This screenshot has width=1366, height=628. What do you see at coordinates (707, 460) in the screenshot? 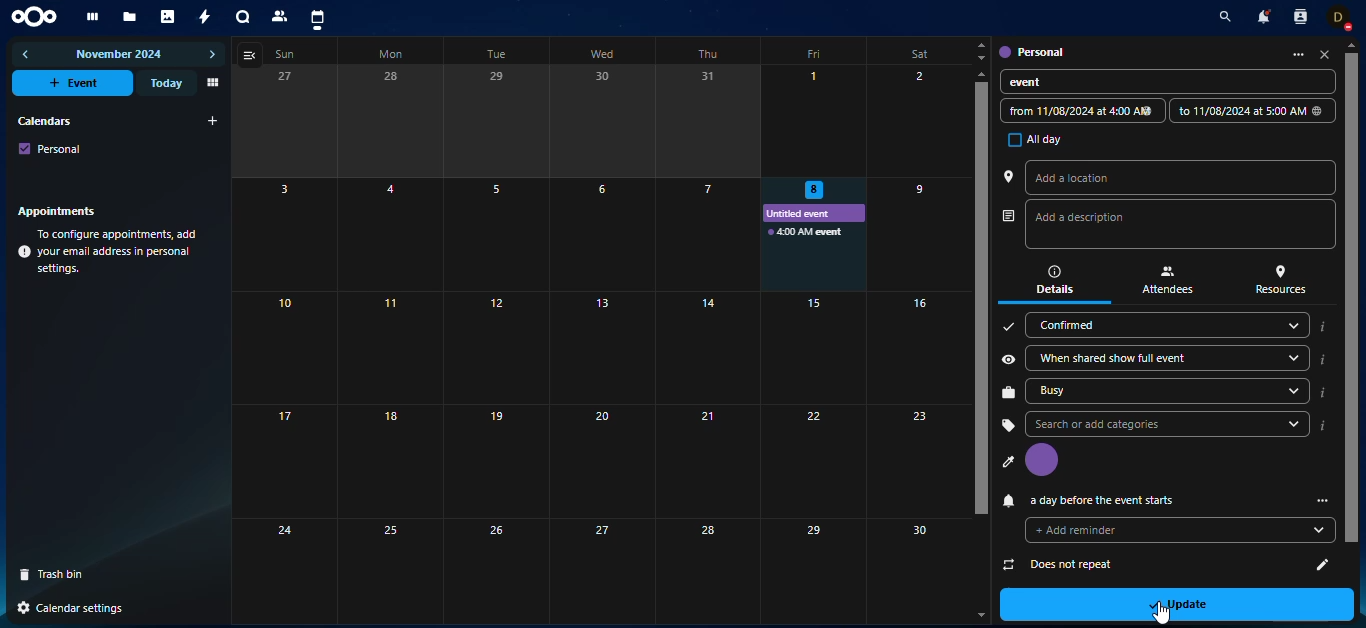
I see `21` at bounding box center [707, 460].